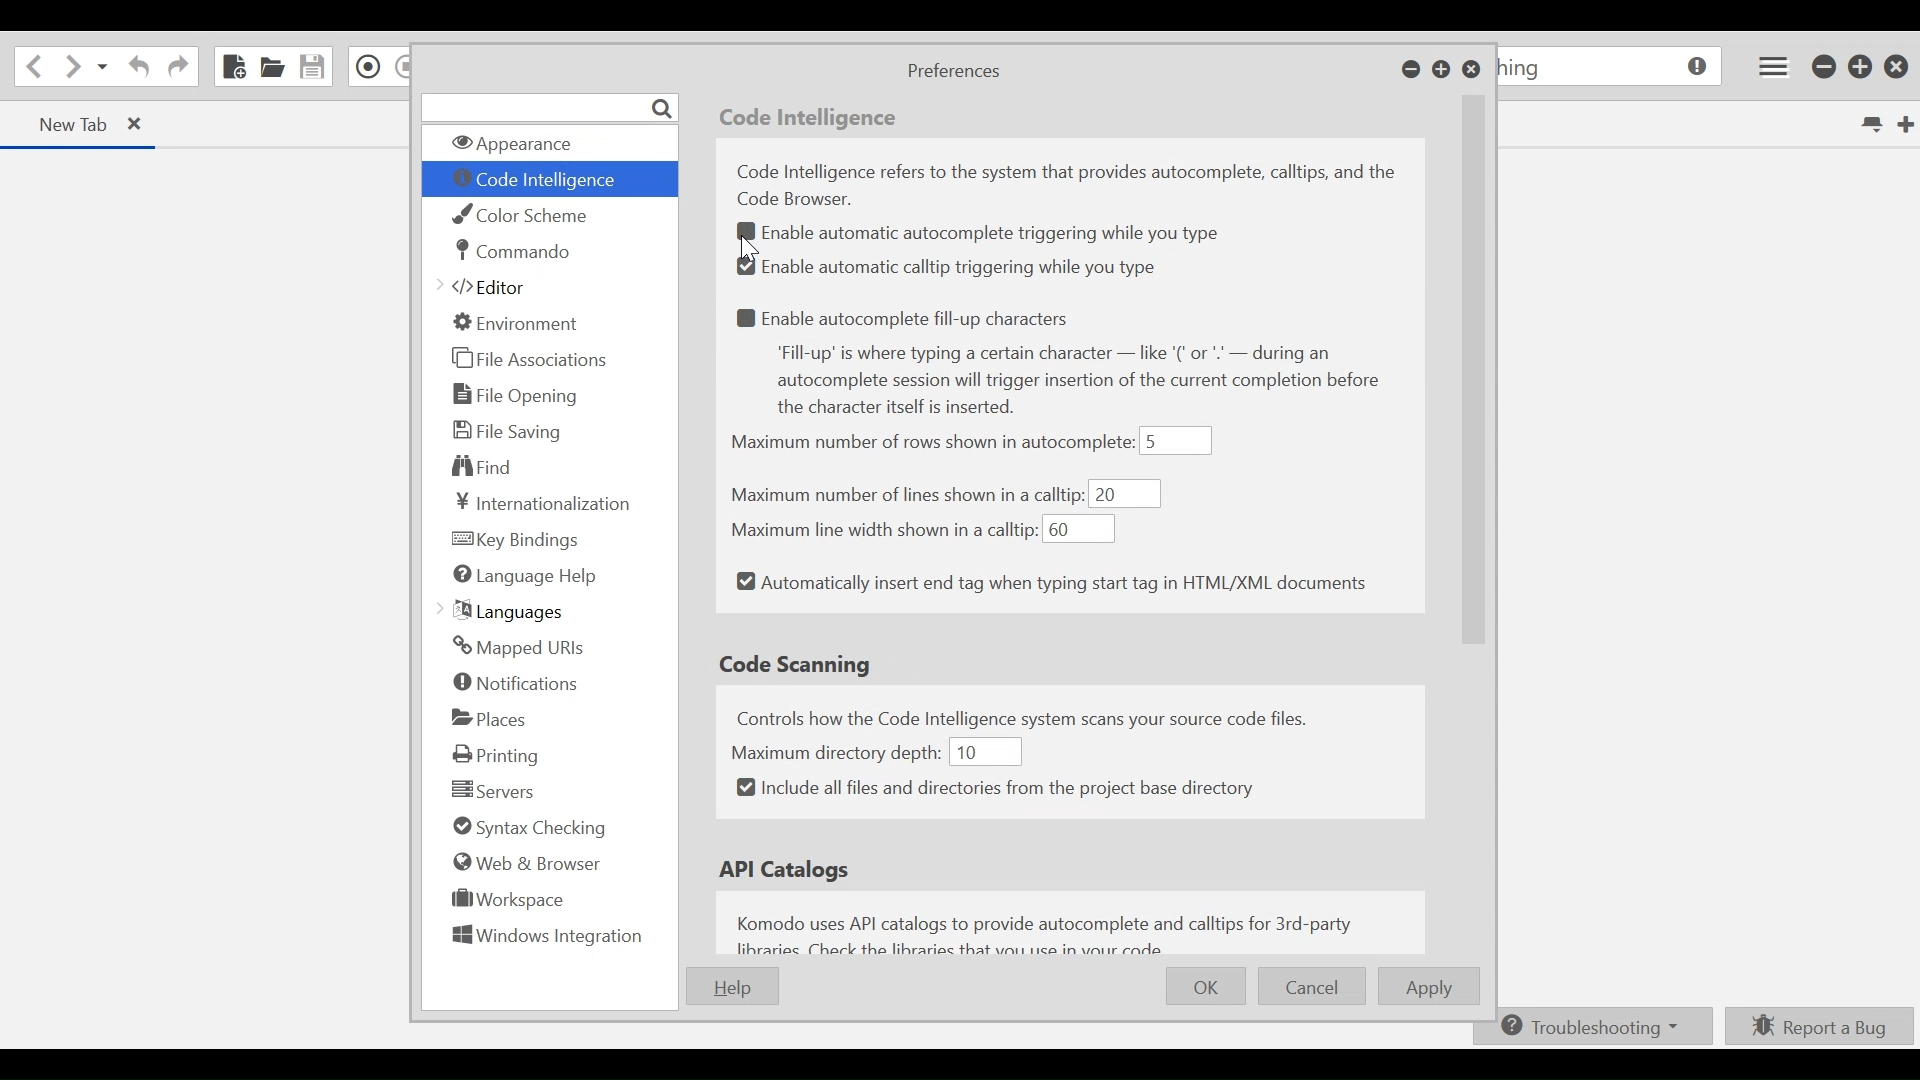 This screenshot has height=1080, width=1920. Describe the element at coordinates (1432, 987) in the screenshot. I see `Apply` at that location.